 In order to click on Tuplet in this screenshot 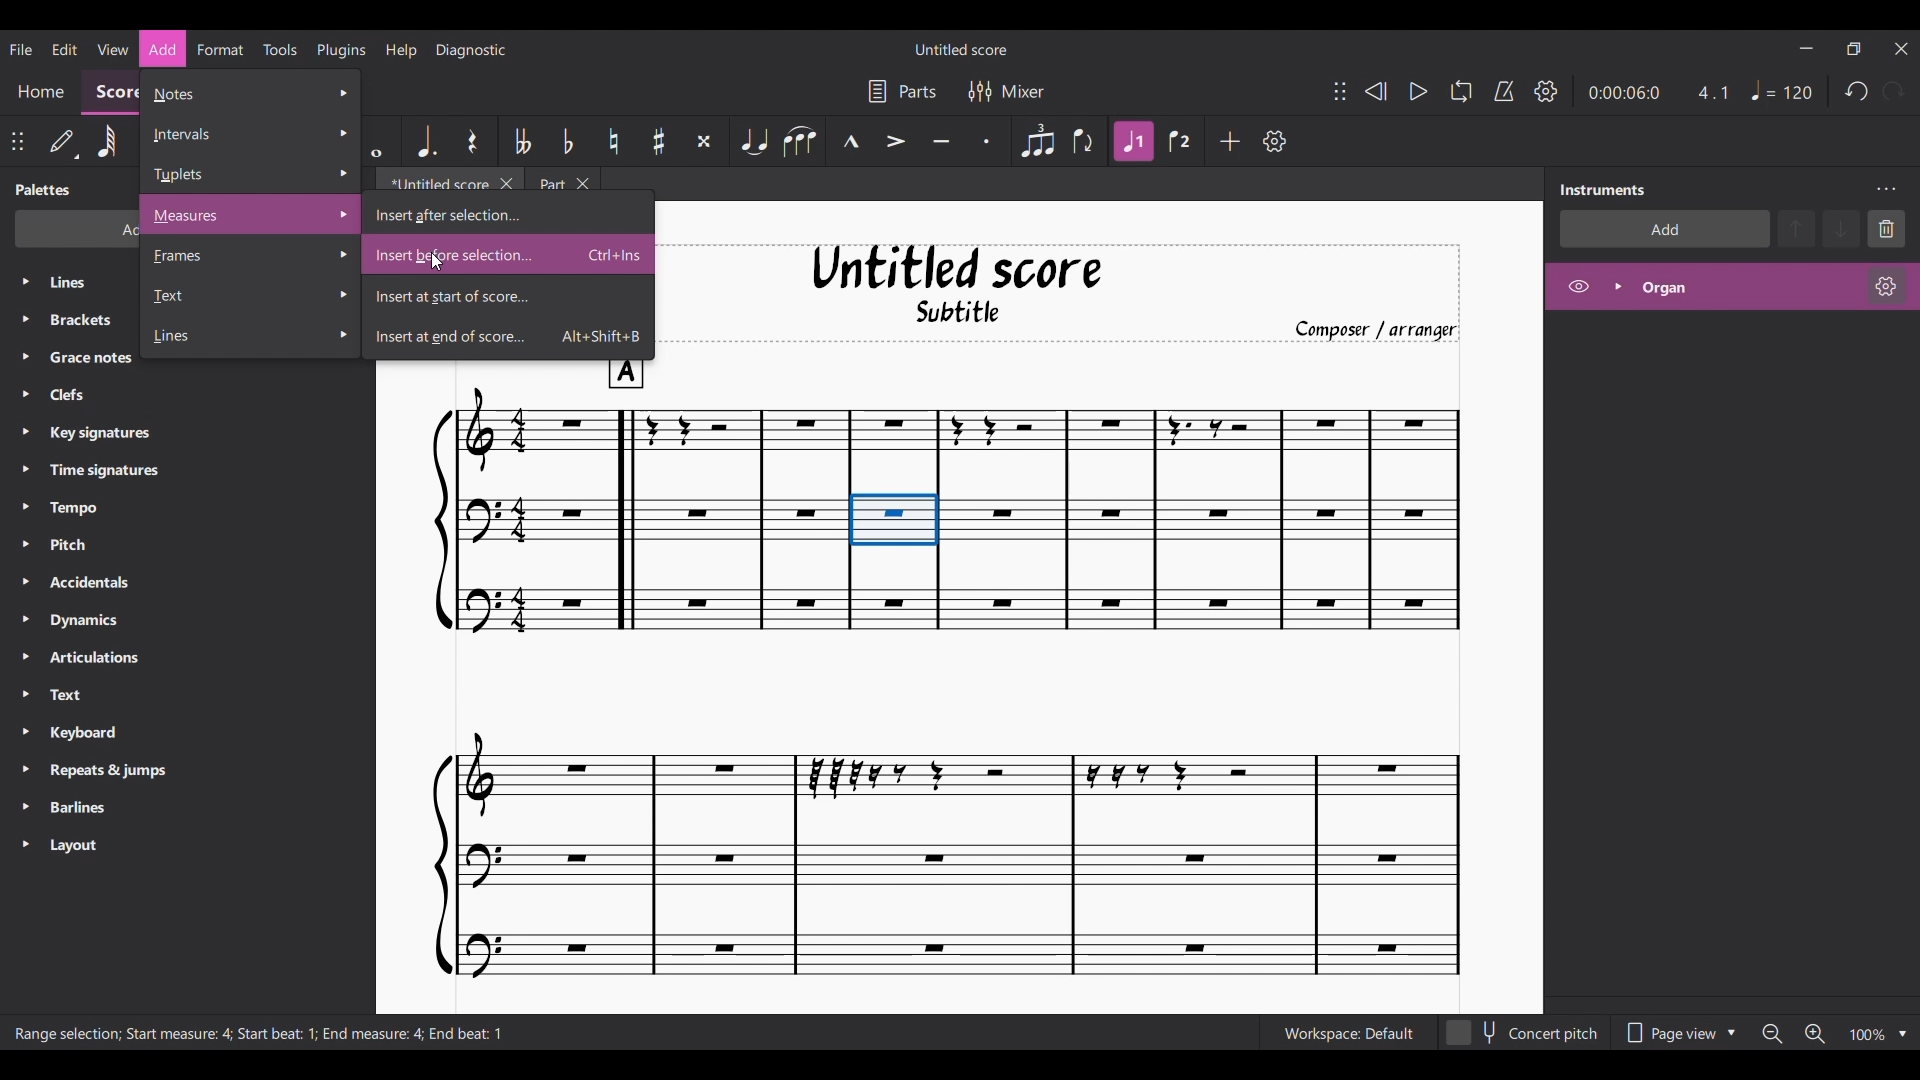, I will do `click(1038, 142)`.